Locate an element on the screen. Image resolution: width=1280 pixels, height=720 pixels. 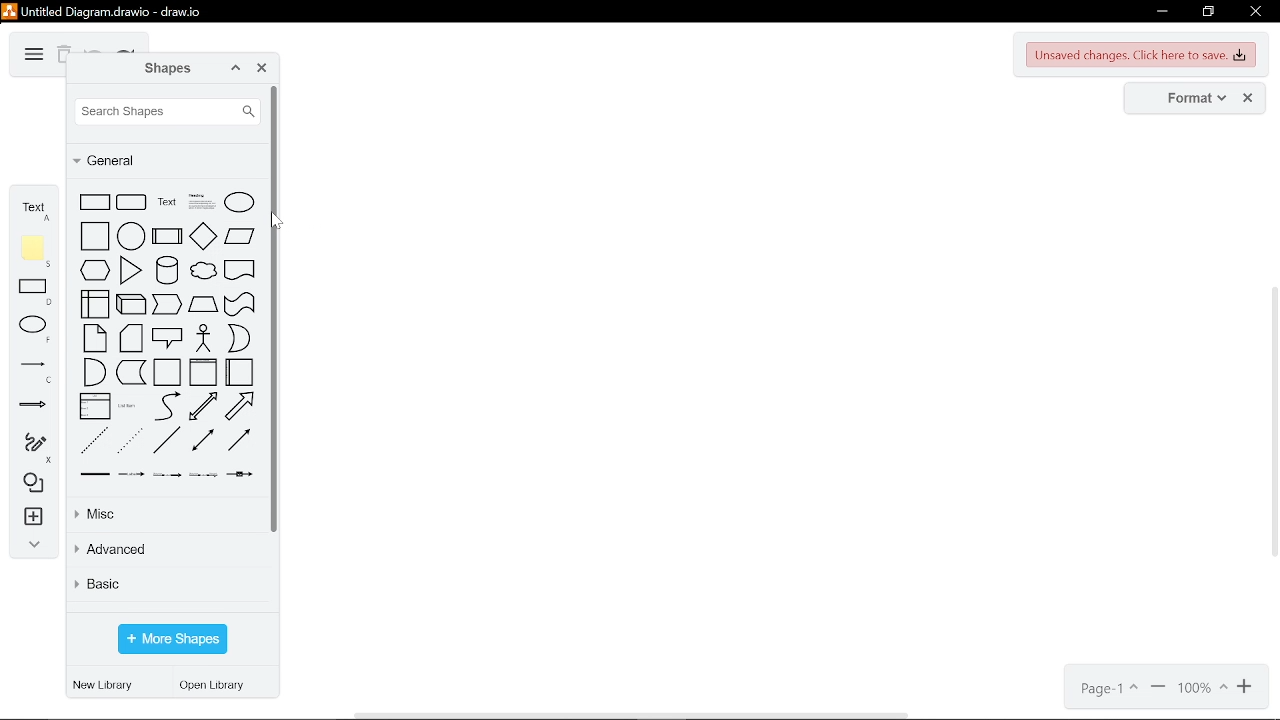
directional connector is located at coordinates (240, 440).